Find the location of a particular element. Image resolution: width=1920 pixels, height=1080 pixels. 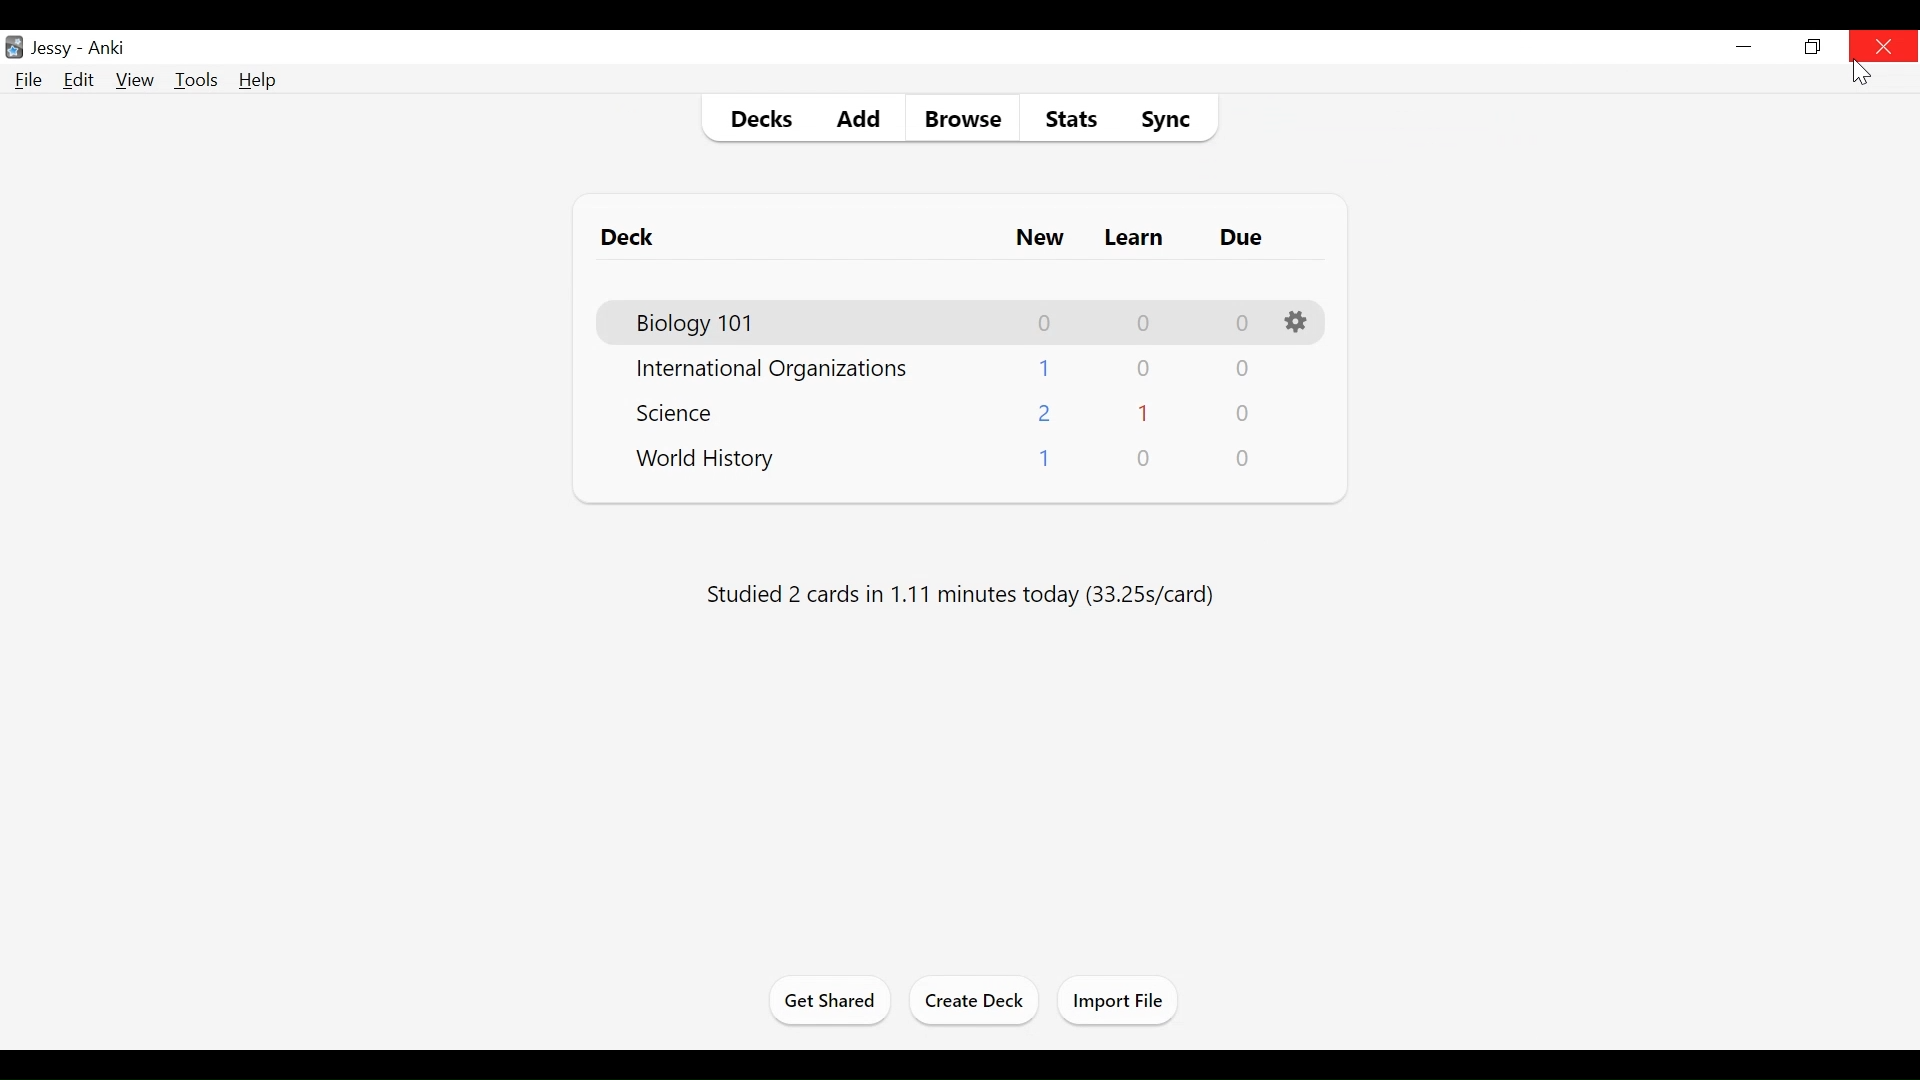

Studied number of cards in number of minutes today (s/cards) is located at coordinates (962, 594).